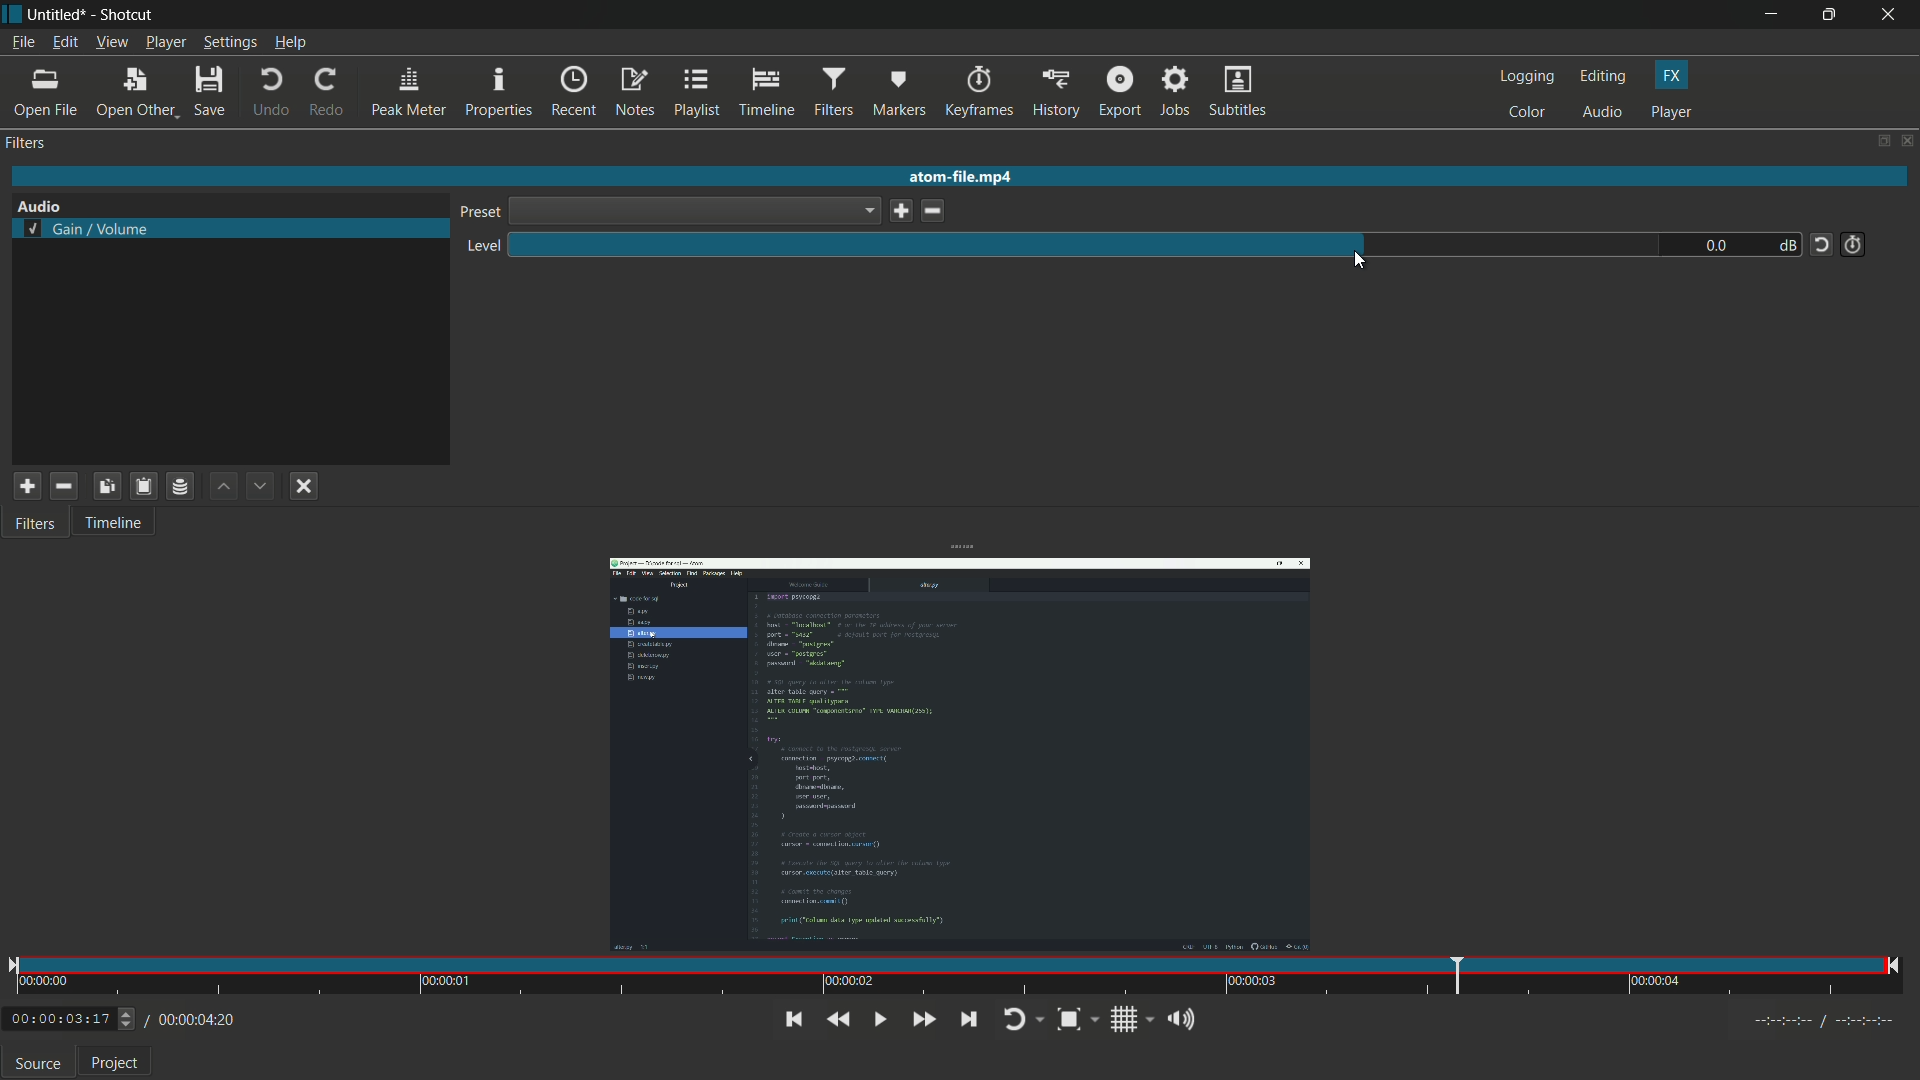  What do you see at coordinates (289, 42) in the screenshot?
I see `help menu` at bounding box center [289, 42].